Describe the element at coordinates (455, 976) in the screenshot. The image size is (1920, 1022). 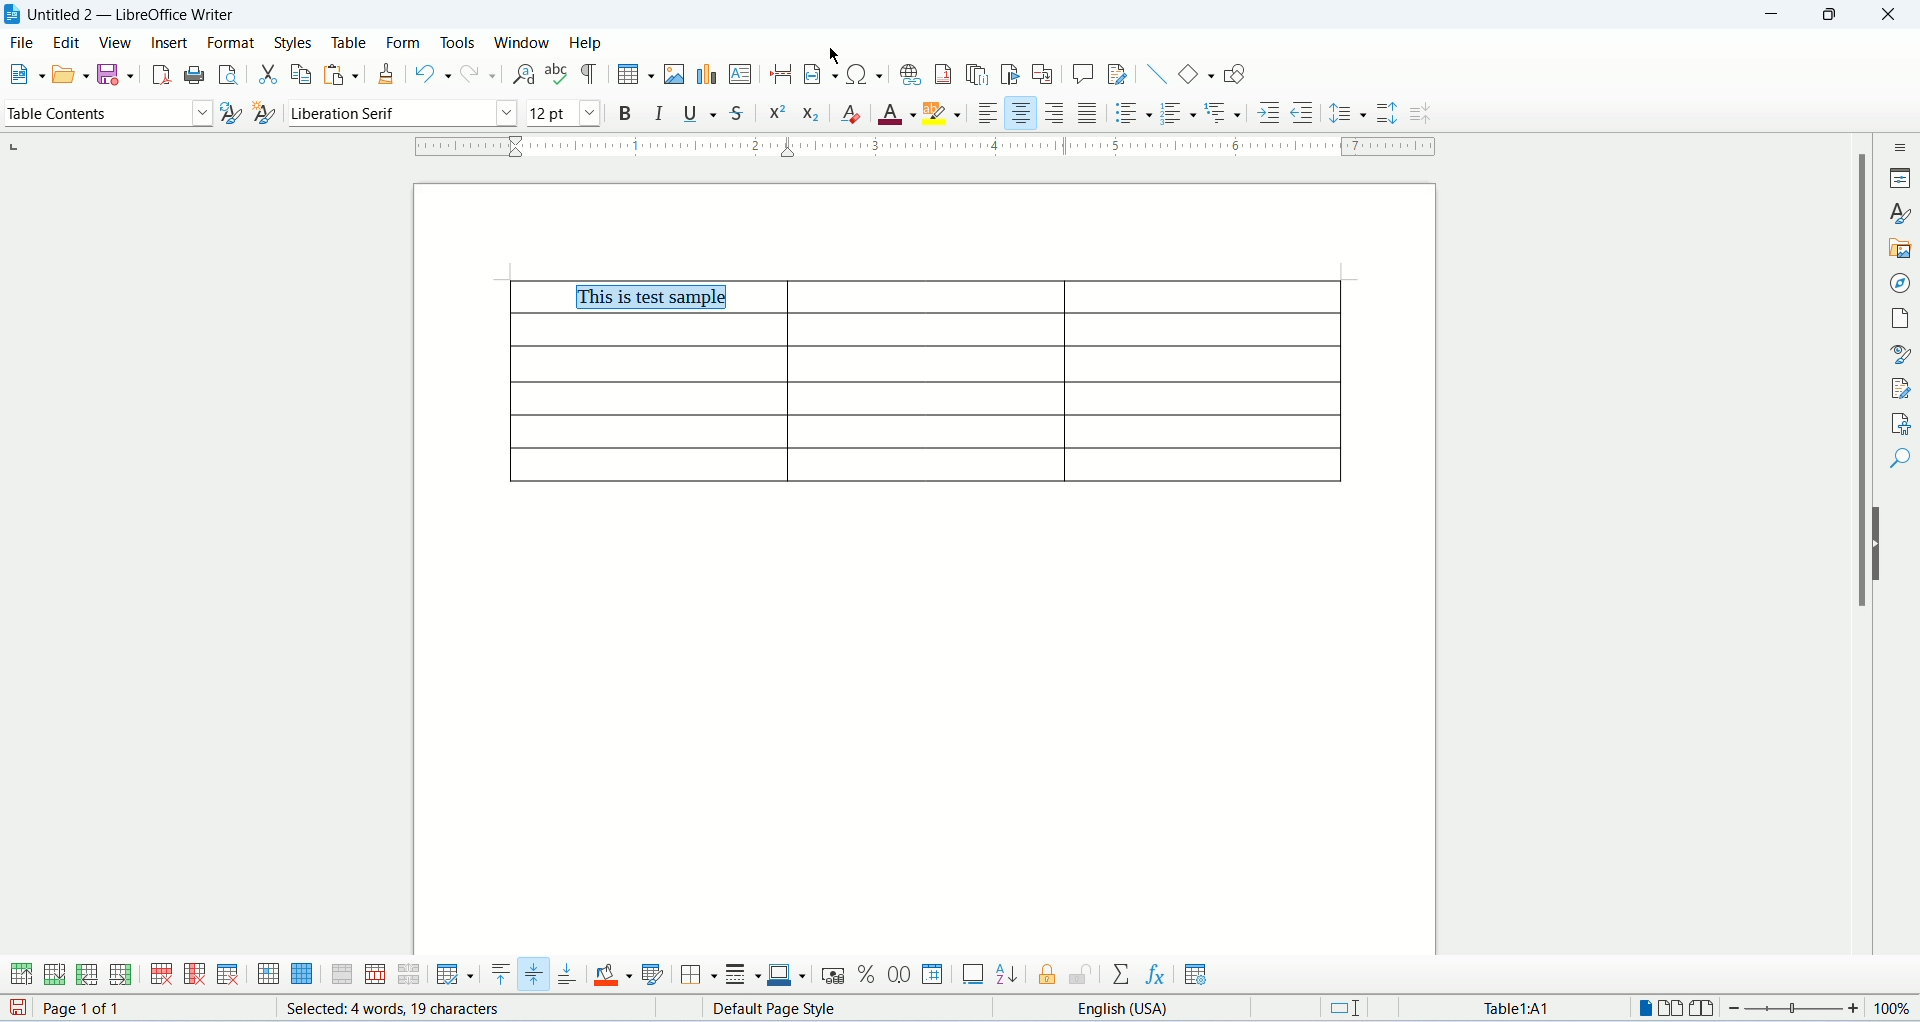
I see `optimize size` at that location.